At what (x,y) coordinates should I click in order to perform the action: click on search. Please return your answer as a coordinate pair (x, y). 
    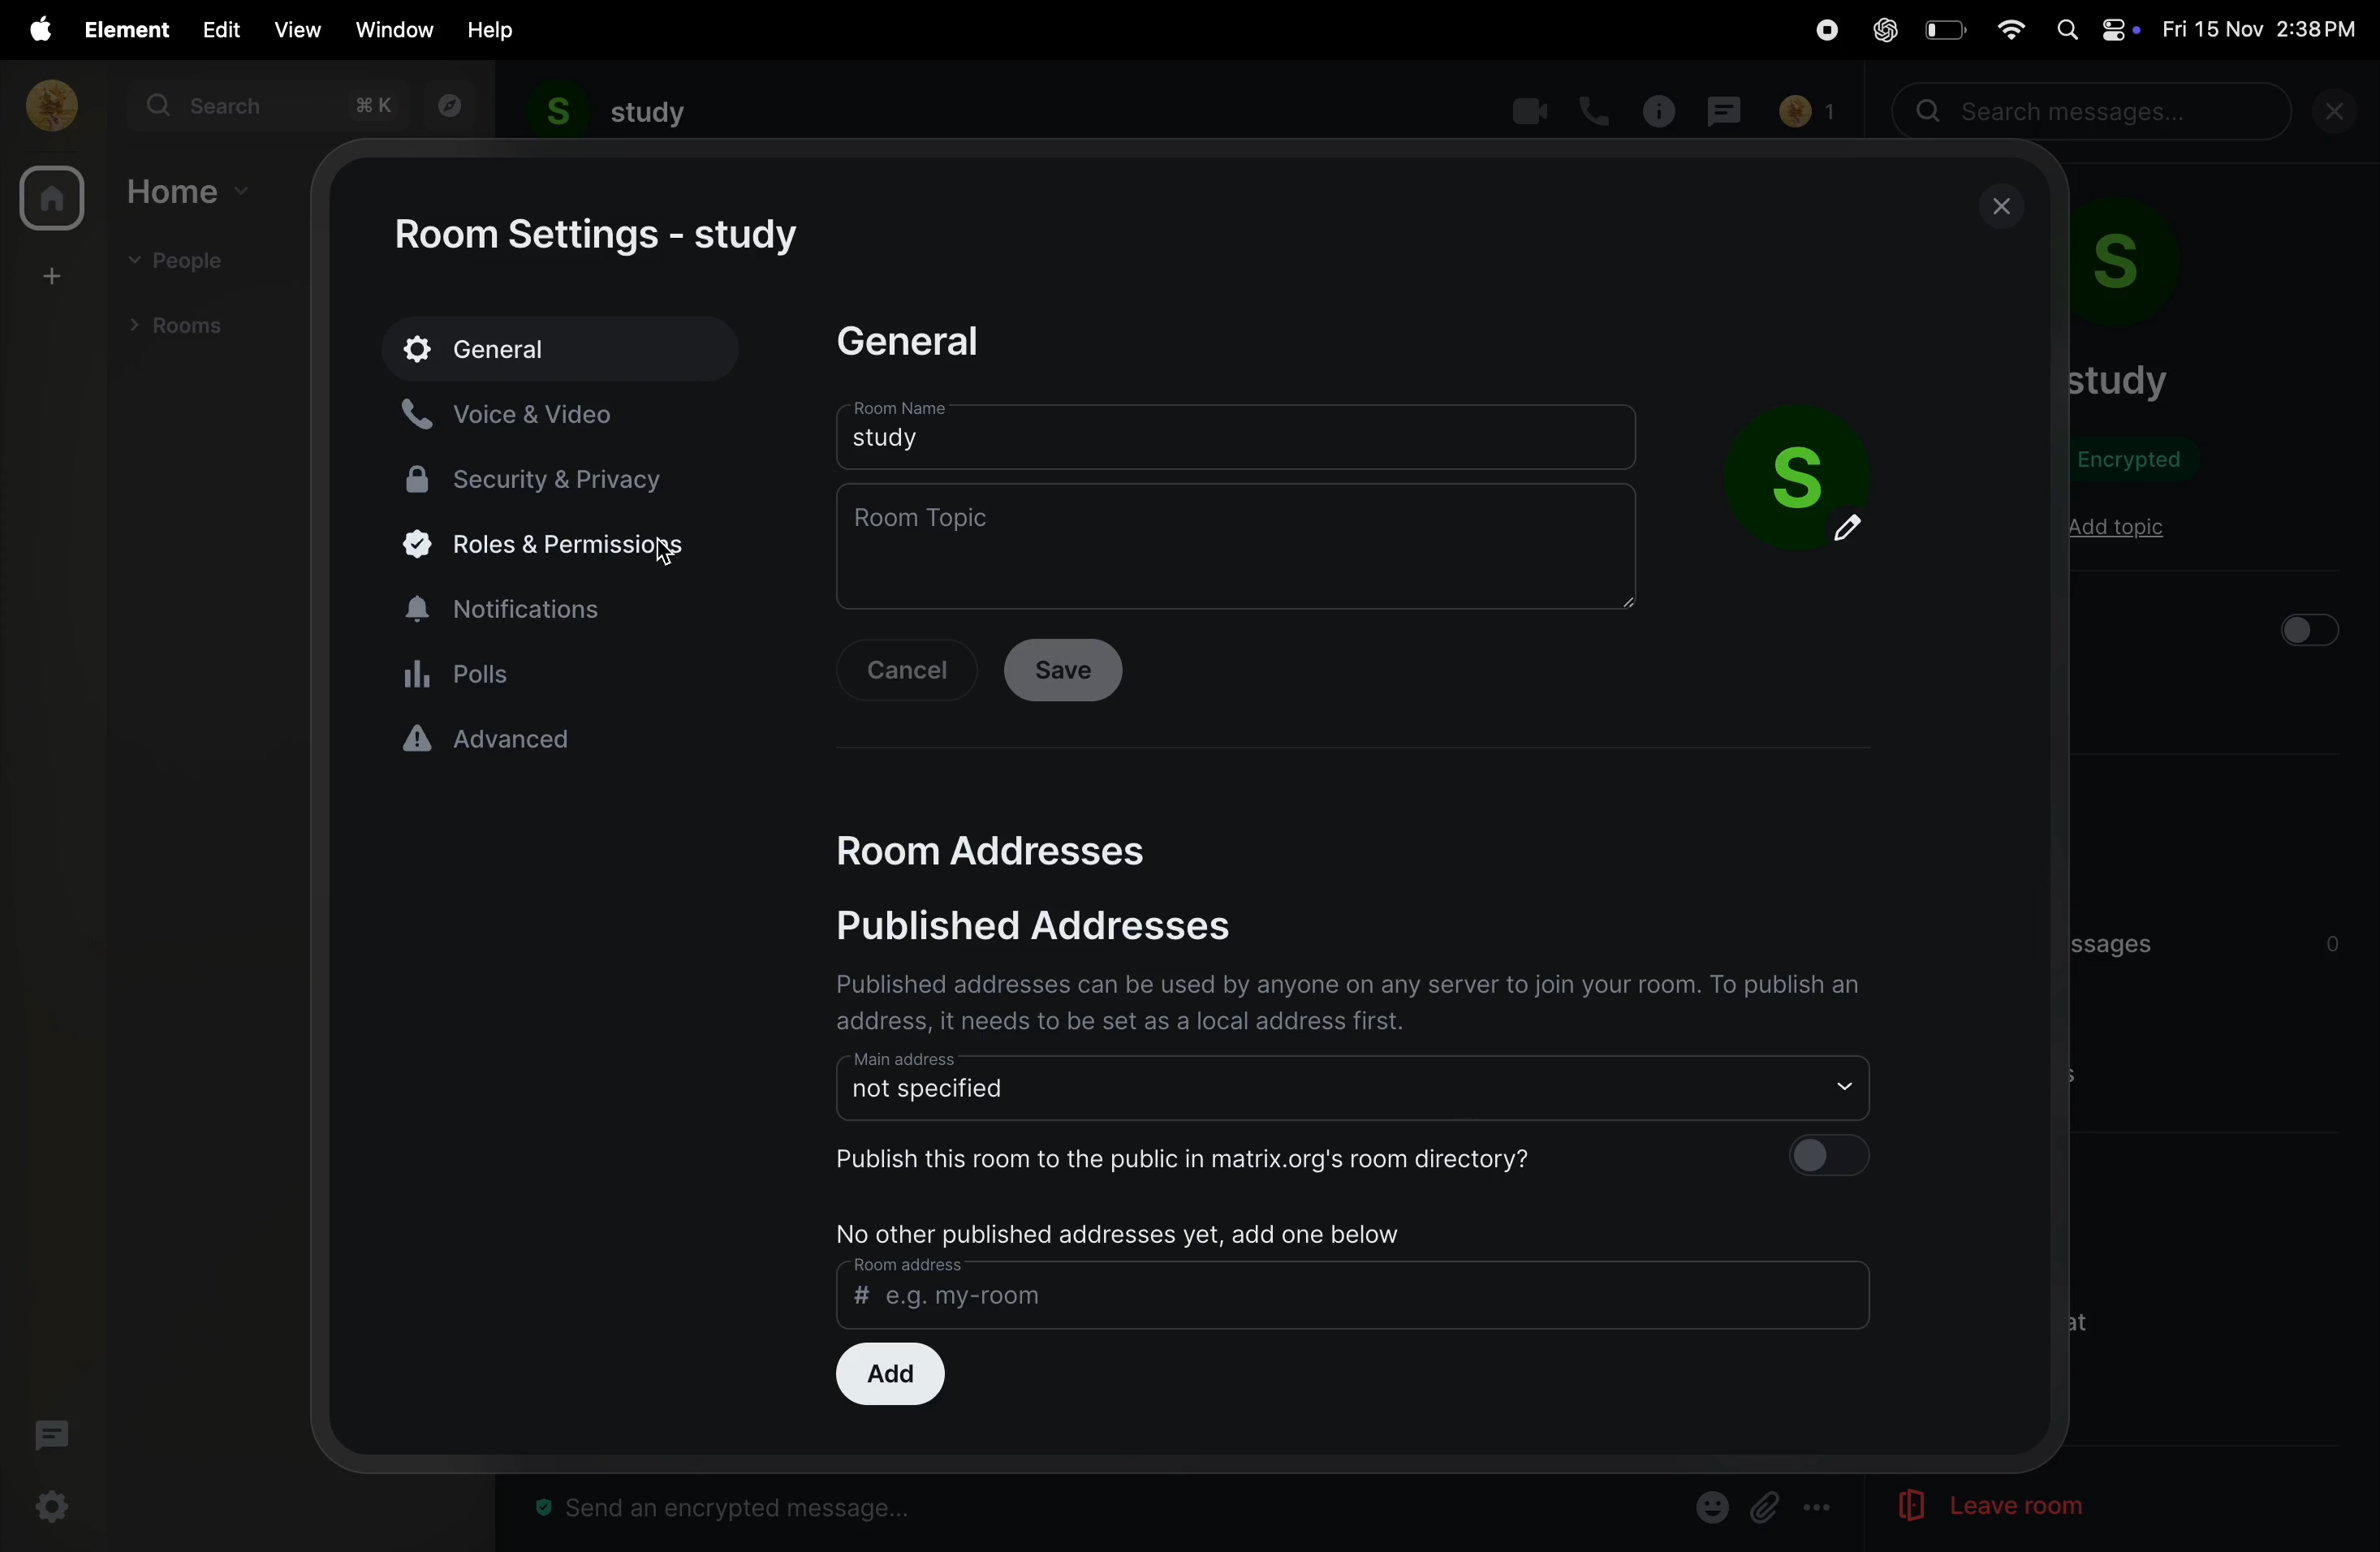
    Looking at the image, I should click on (265, 106).